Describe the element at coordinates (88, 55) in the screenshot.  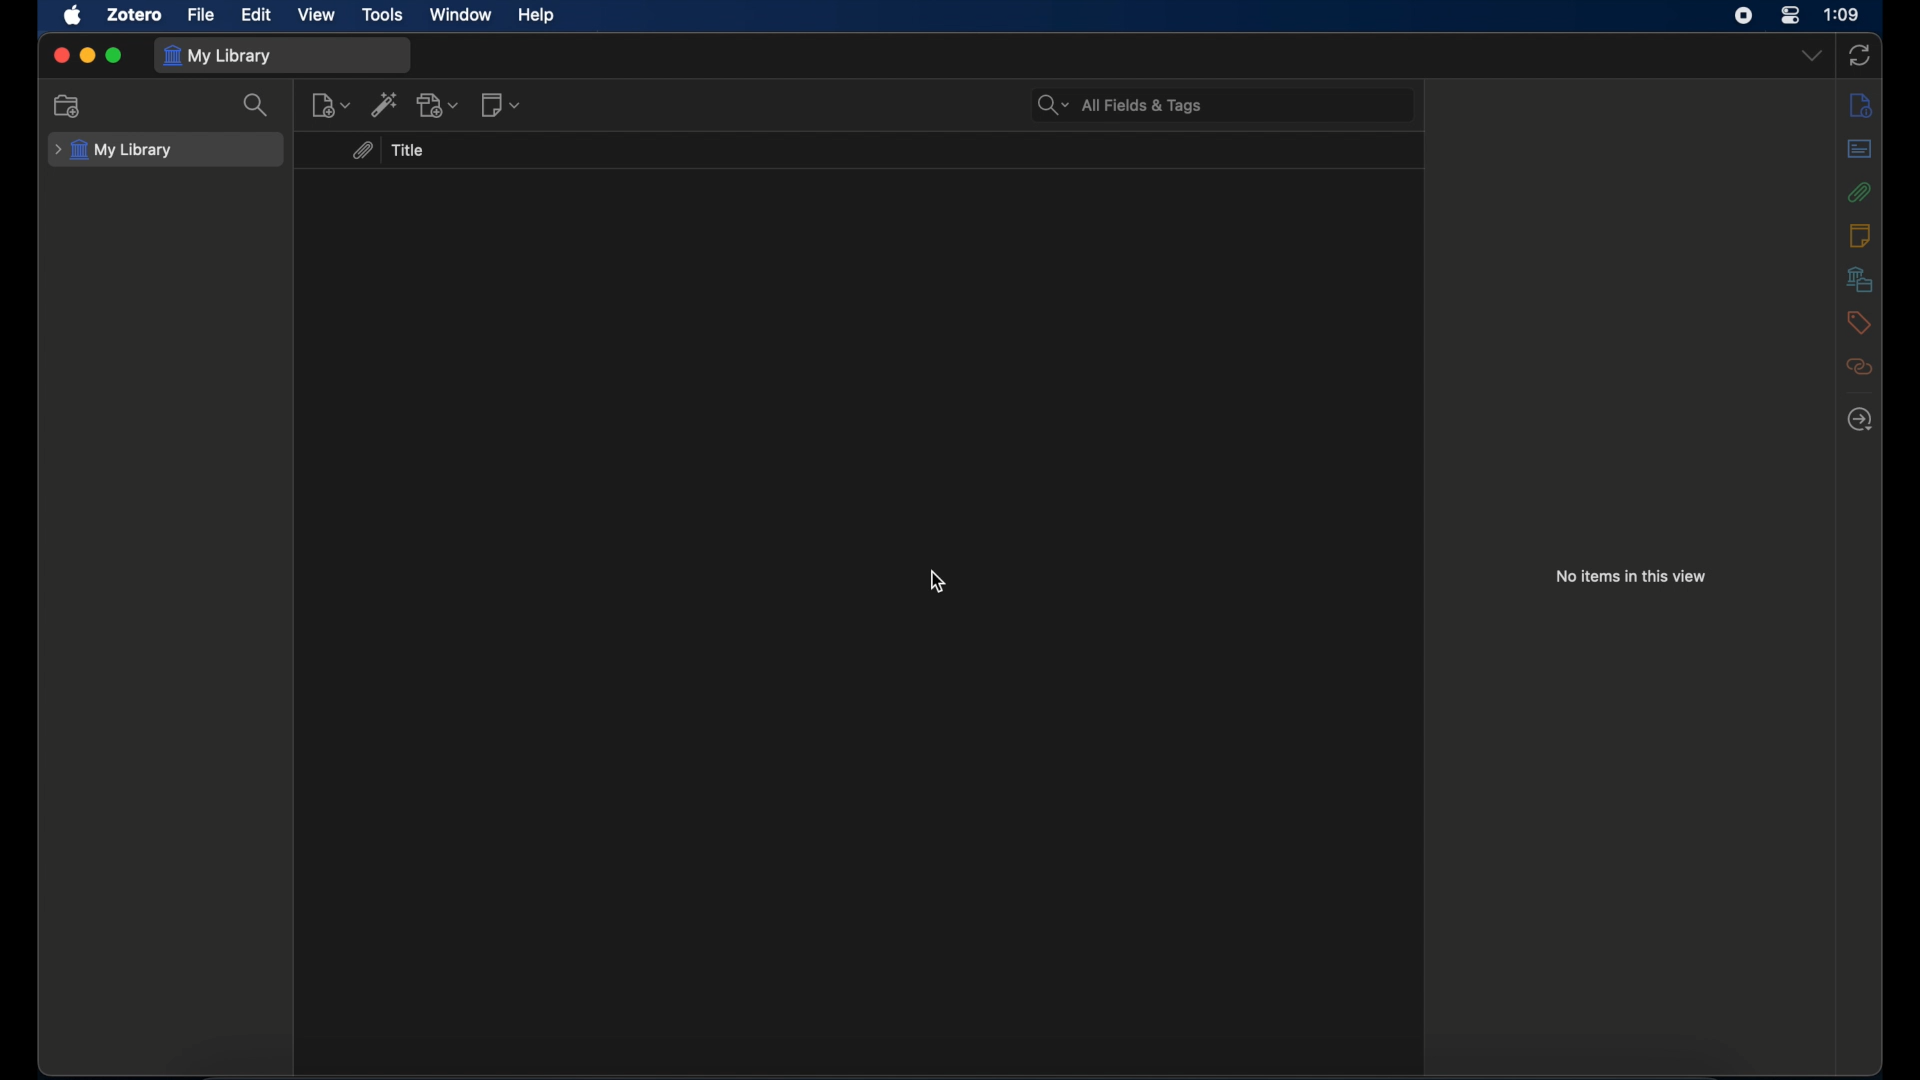
I see `minimize` at that location.